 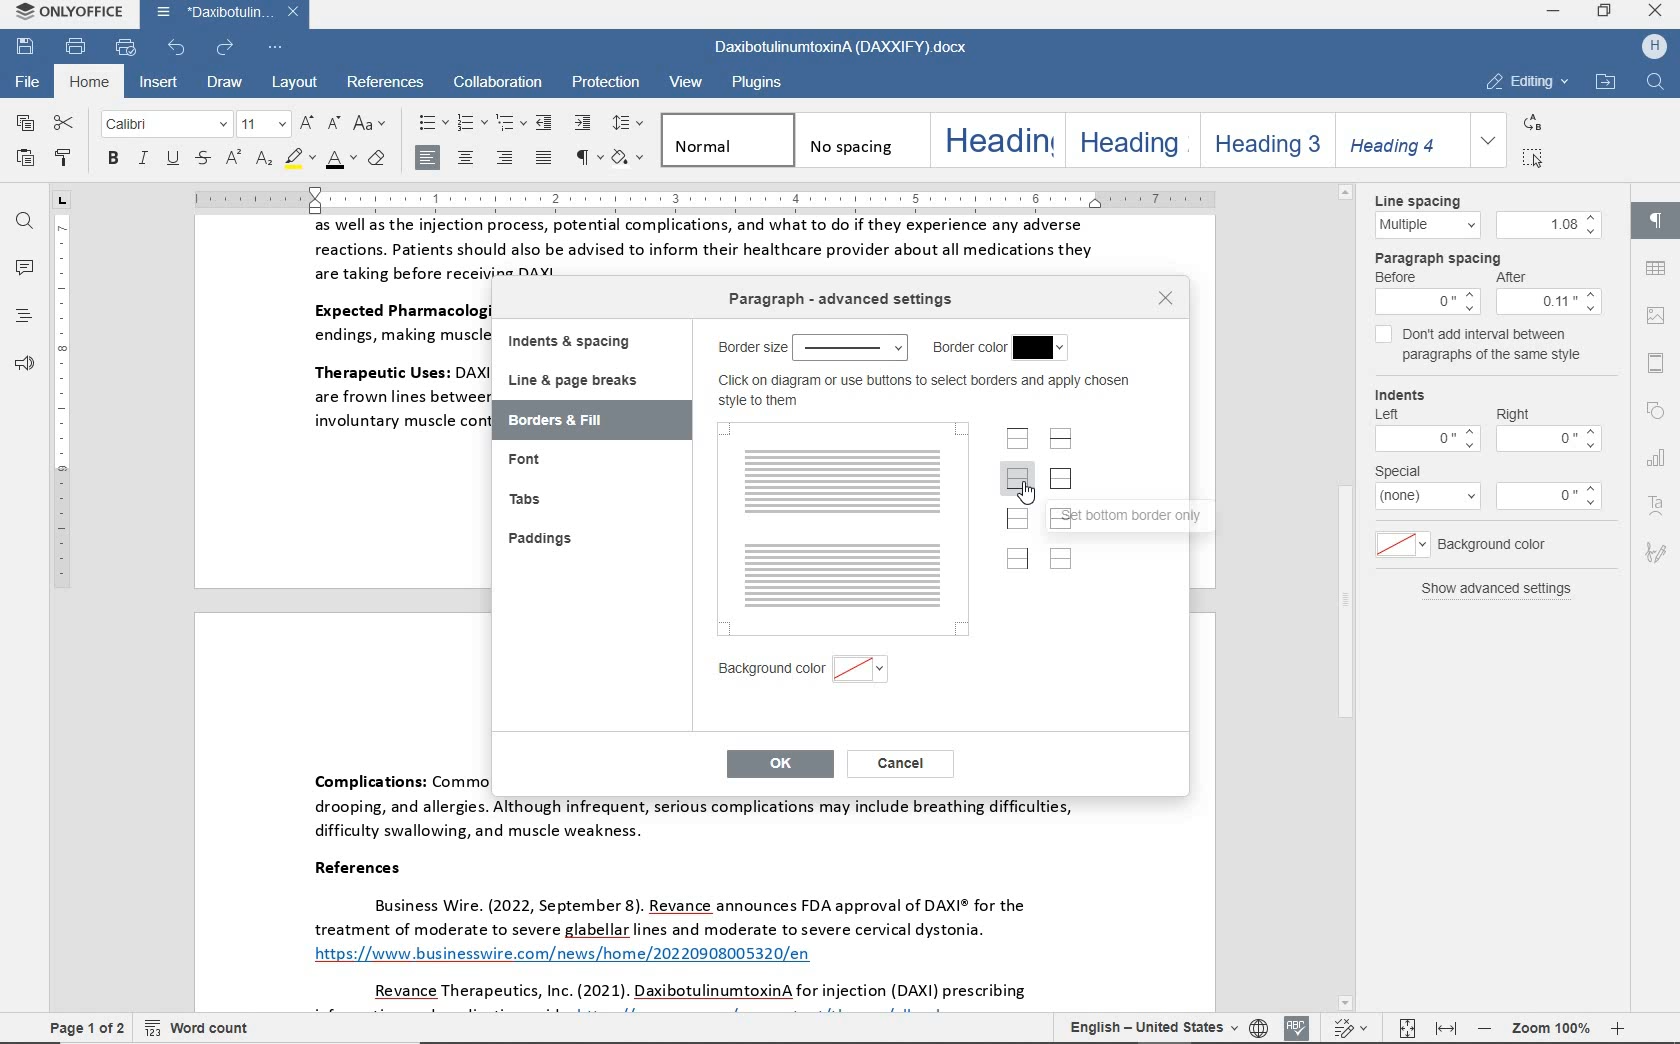 What do you see at coordinates (1657, 456) in the screenshot?
I see `chart` at bounding box center [1657, 456].